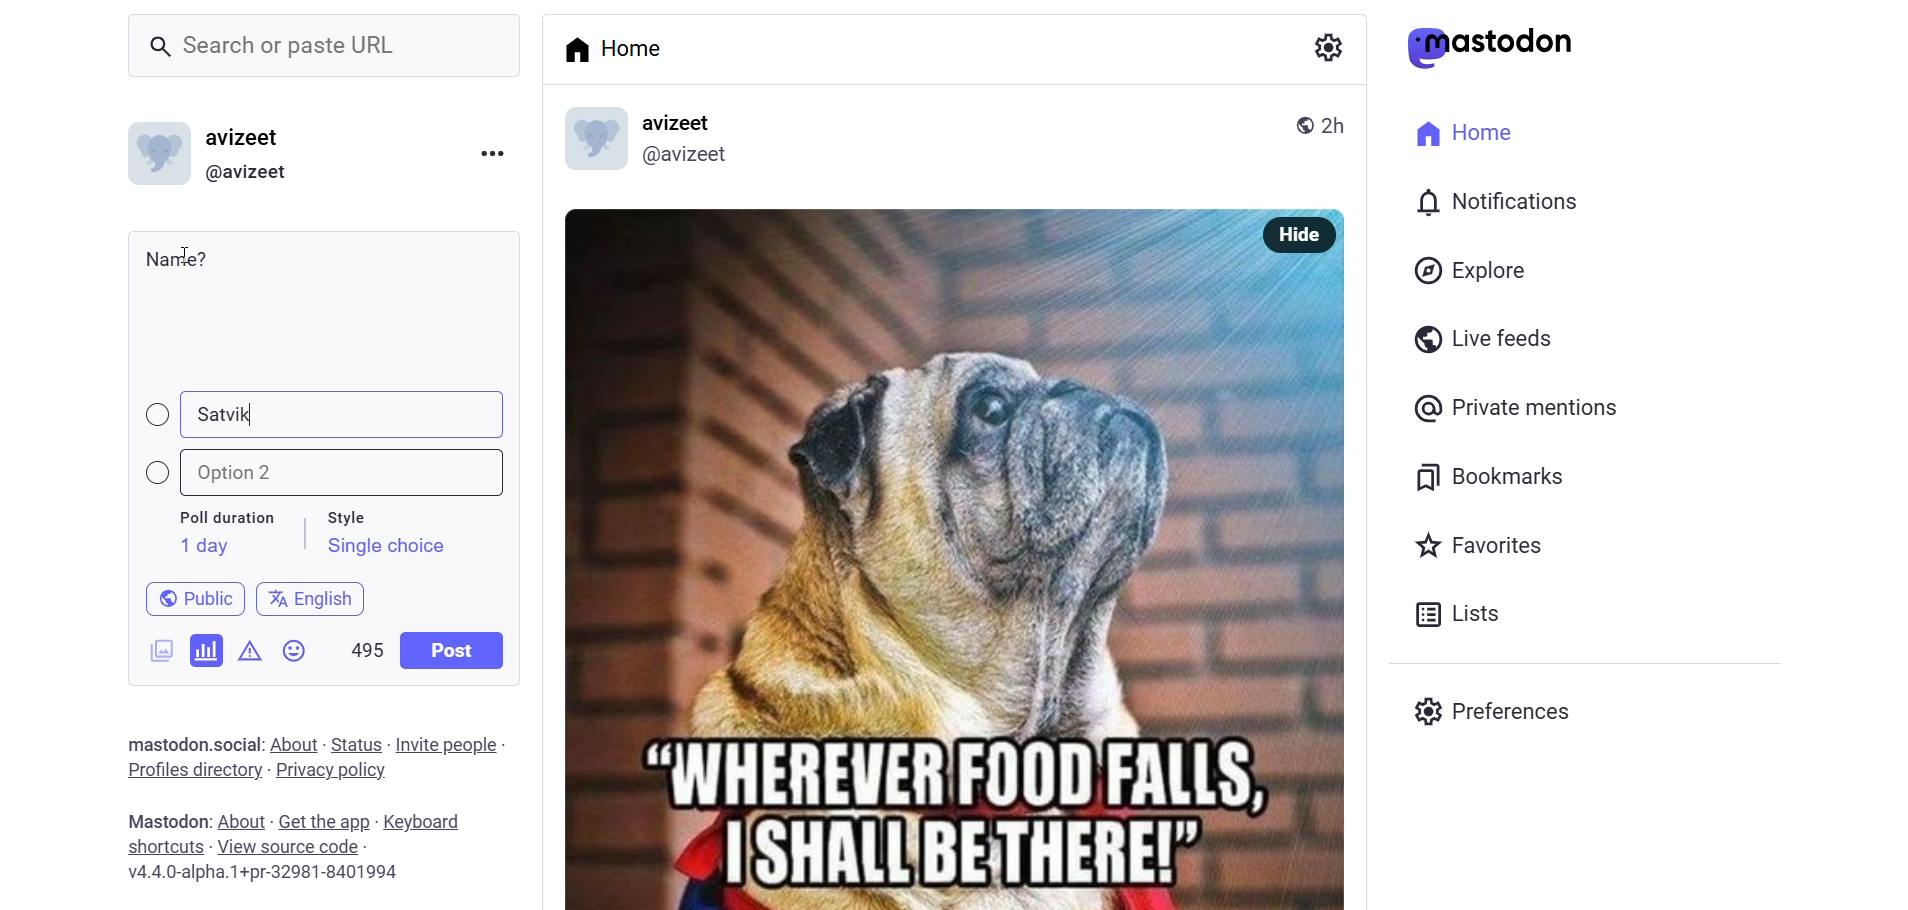 The width and height of the screenshot is (1908, 910). I want to click on english, so click(312, 595).